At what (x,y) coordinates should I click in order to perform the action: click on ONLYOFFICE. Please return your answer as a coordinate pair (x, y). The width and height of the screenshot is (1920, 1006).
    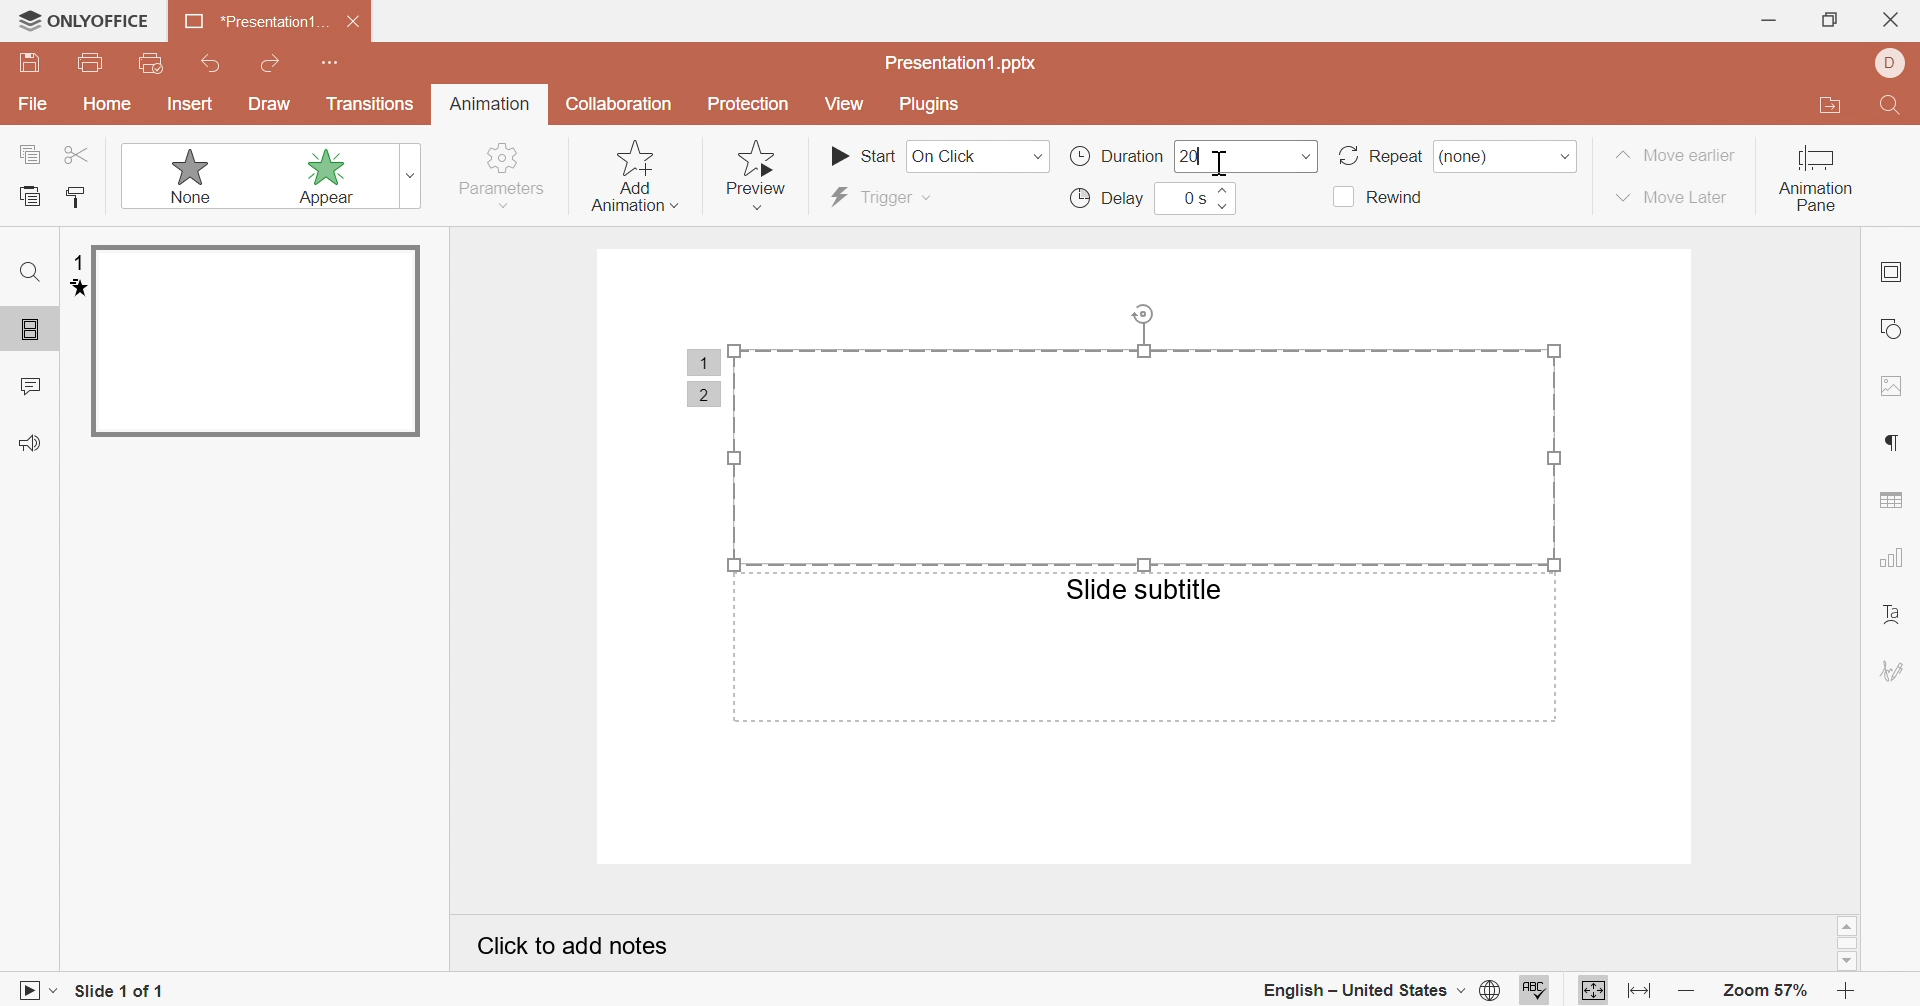
    Looking at the image, I should click on (84, 19).